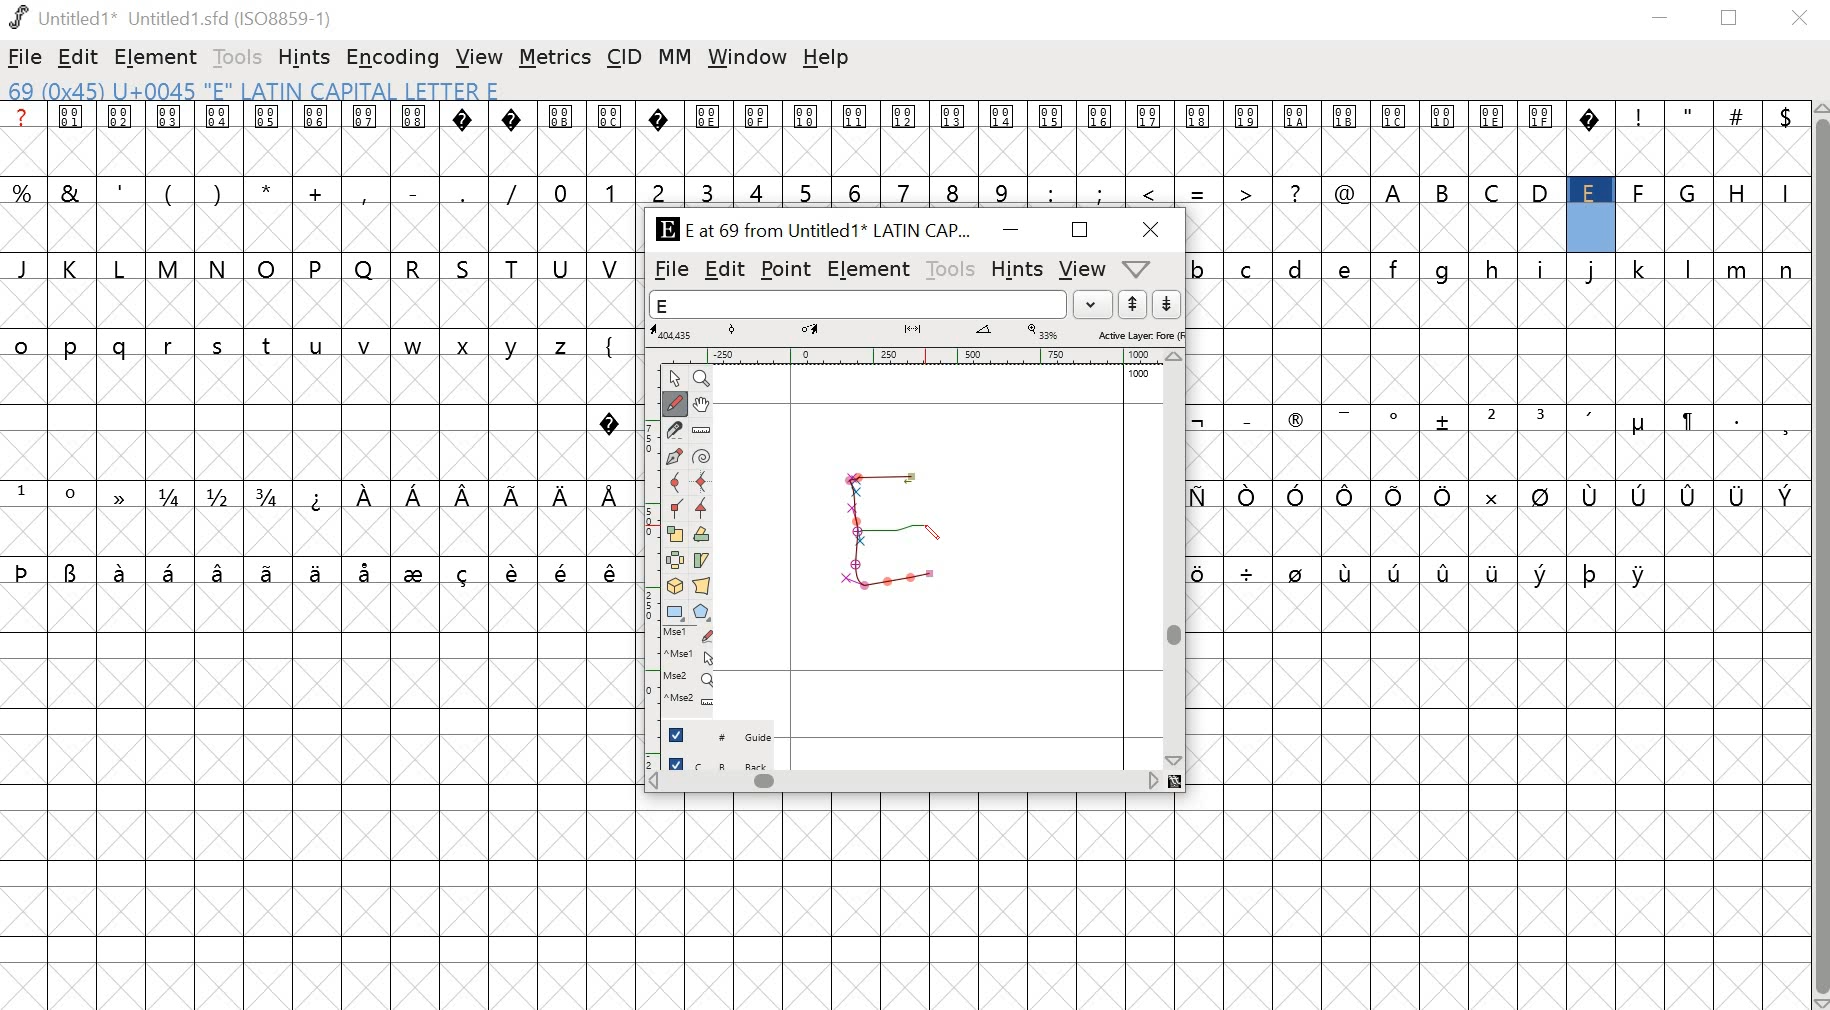 The width and height of the screenshot is (1830, 1010). What do you see at coordinates (319, 229) in the screenshot?
I see `empty cells` at bounding box center [319, 229].